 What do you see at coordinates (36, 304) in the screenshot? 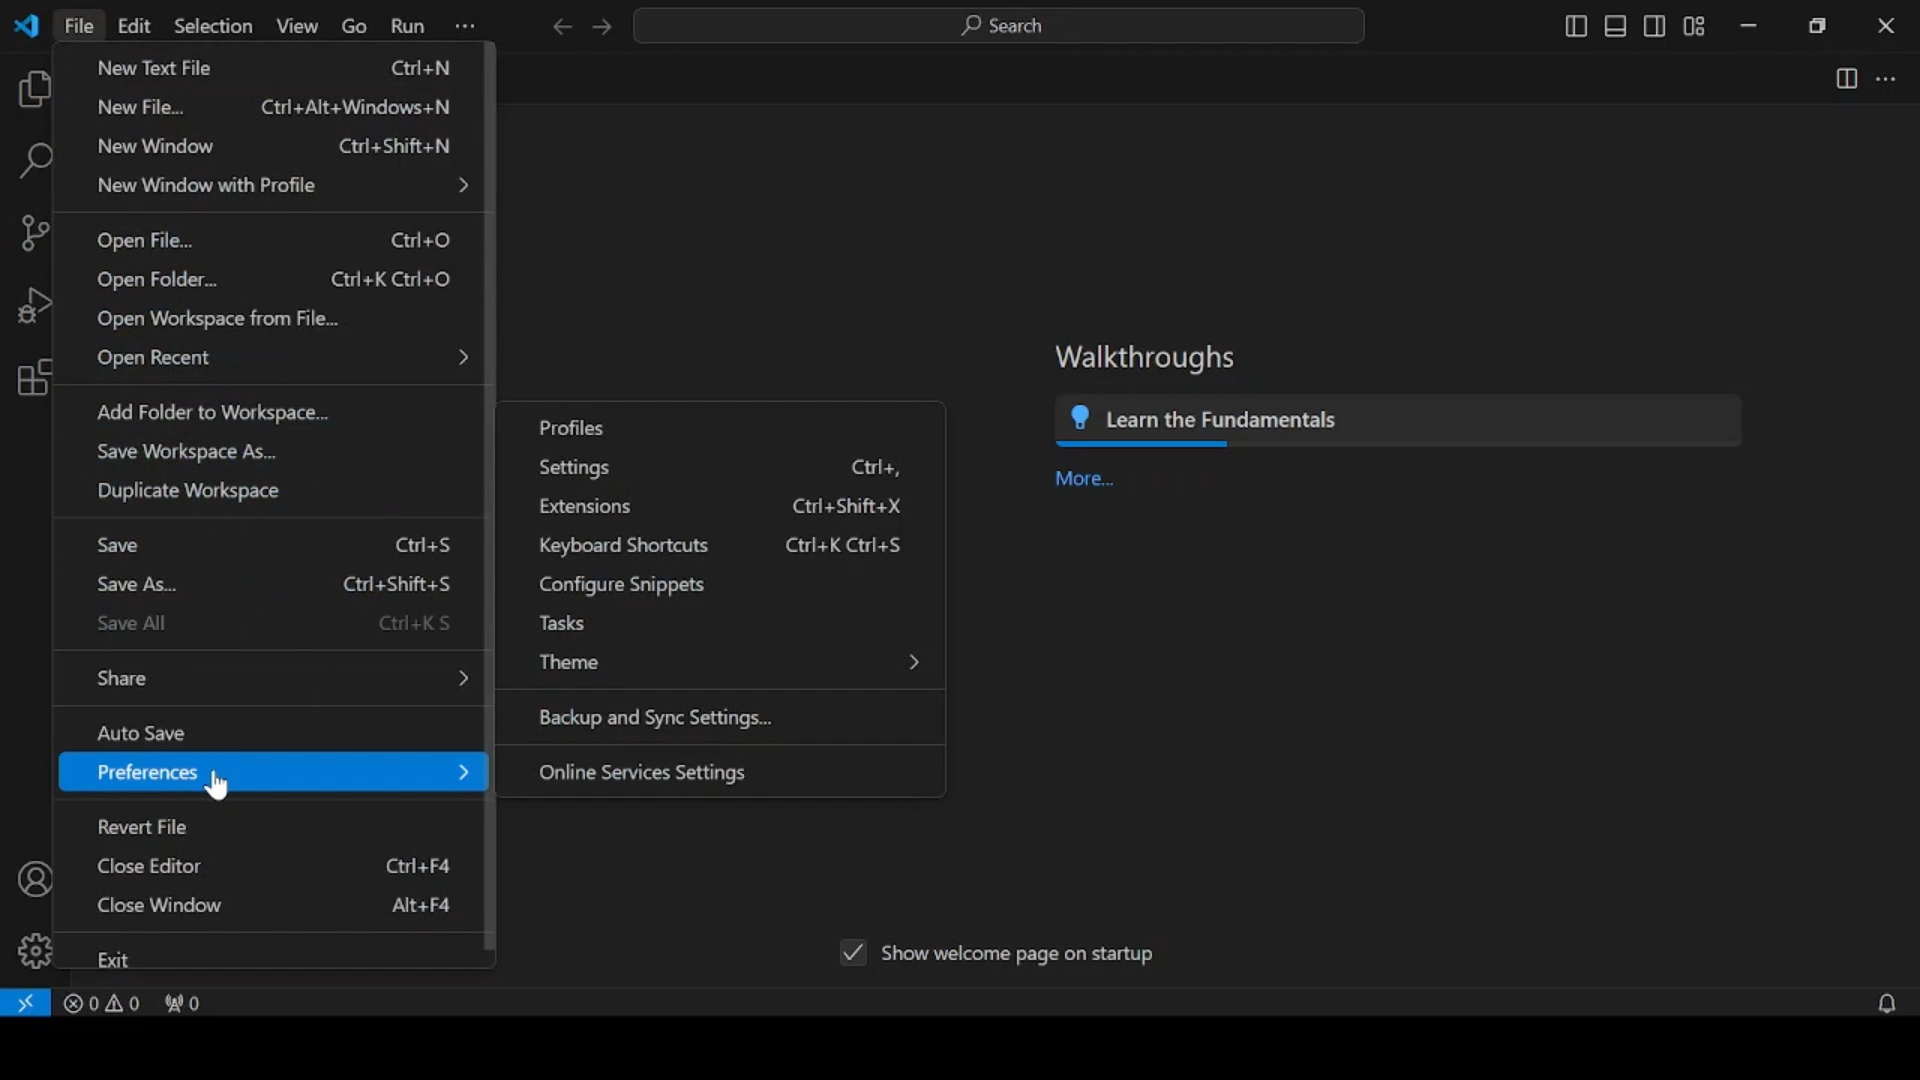
I see `run and debug` at bounding box center [36, 304].